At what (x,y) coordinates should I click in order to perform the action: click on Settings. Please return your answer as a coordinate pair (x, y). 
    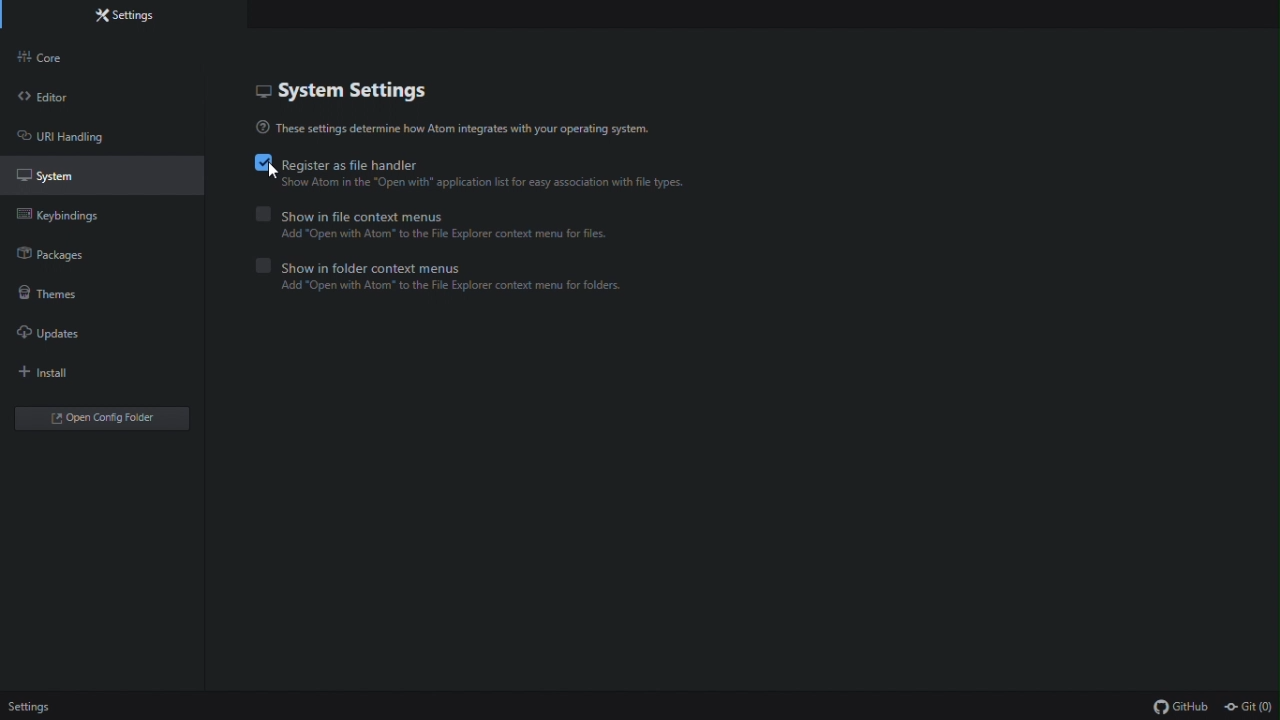
    Looking at the image, I should click on (128, 18).